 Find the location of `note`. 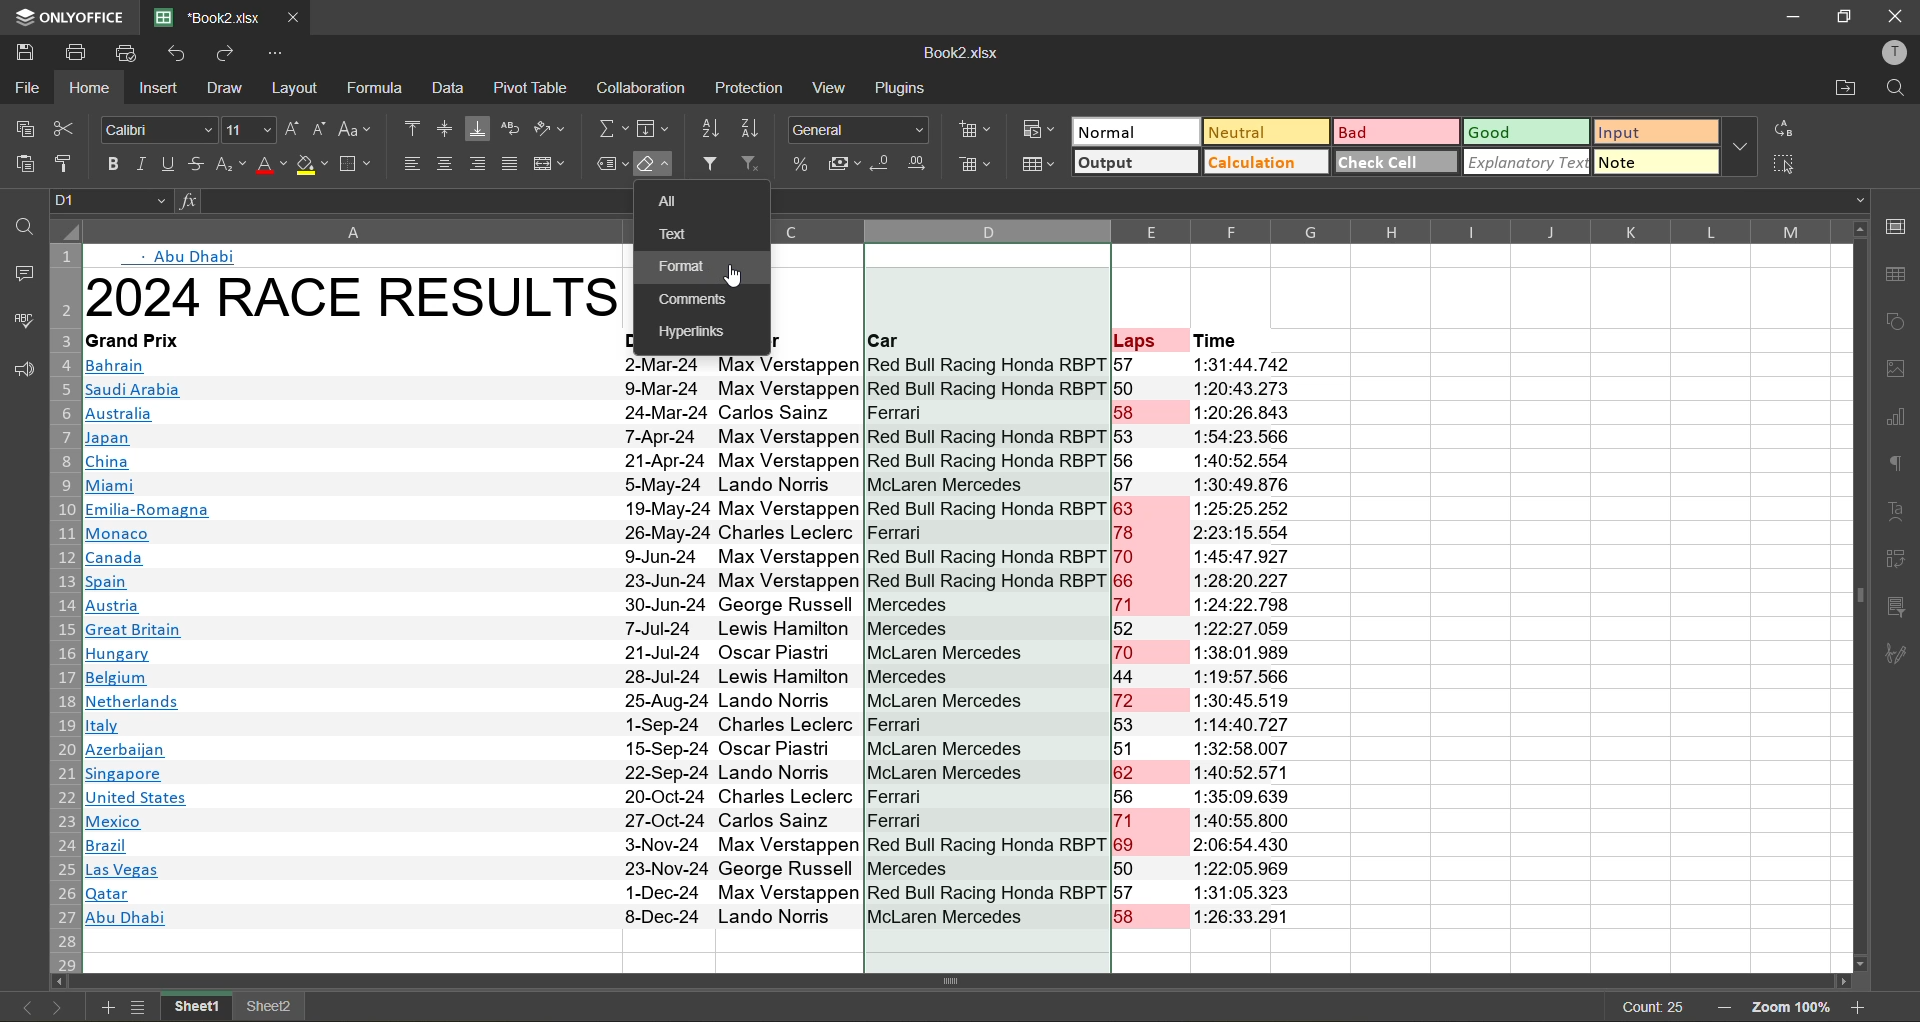

note is located at coordinates (1656, 162).